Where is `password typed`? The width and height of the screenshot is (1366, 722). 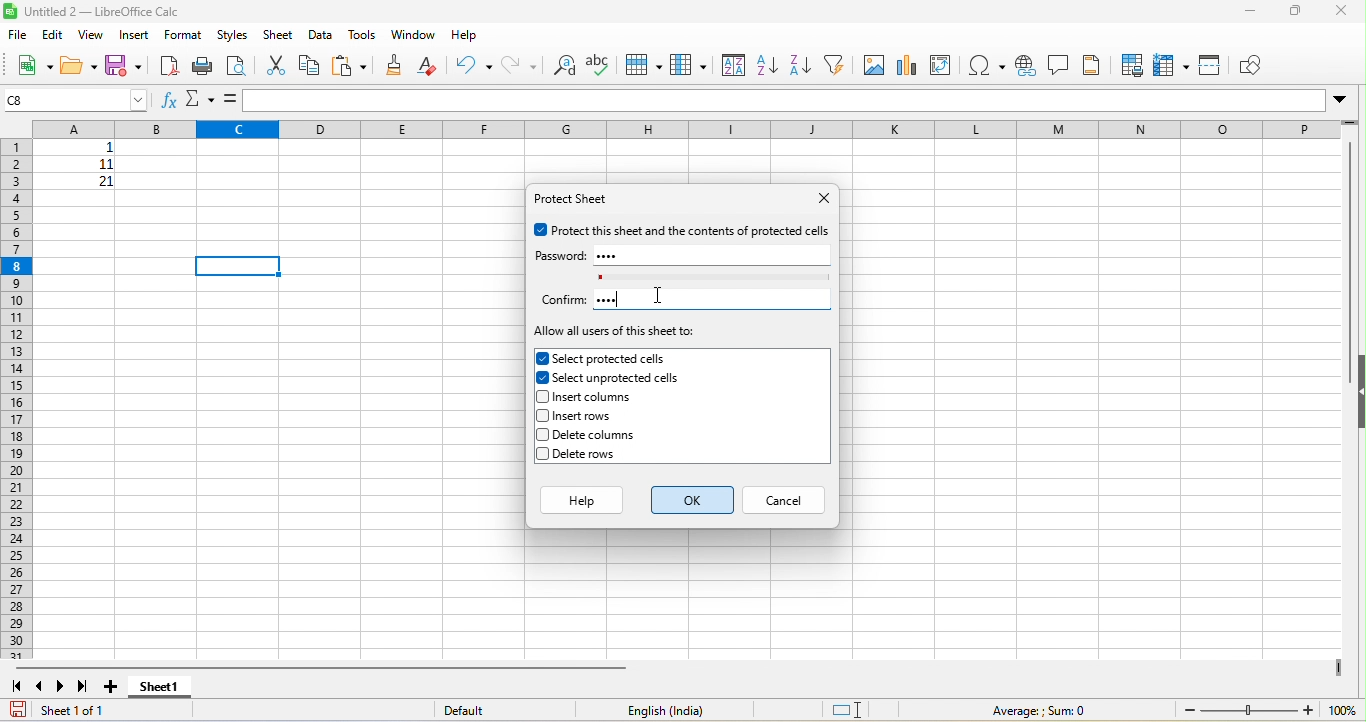 password typed is located at coordinates (612, 255).